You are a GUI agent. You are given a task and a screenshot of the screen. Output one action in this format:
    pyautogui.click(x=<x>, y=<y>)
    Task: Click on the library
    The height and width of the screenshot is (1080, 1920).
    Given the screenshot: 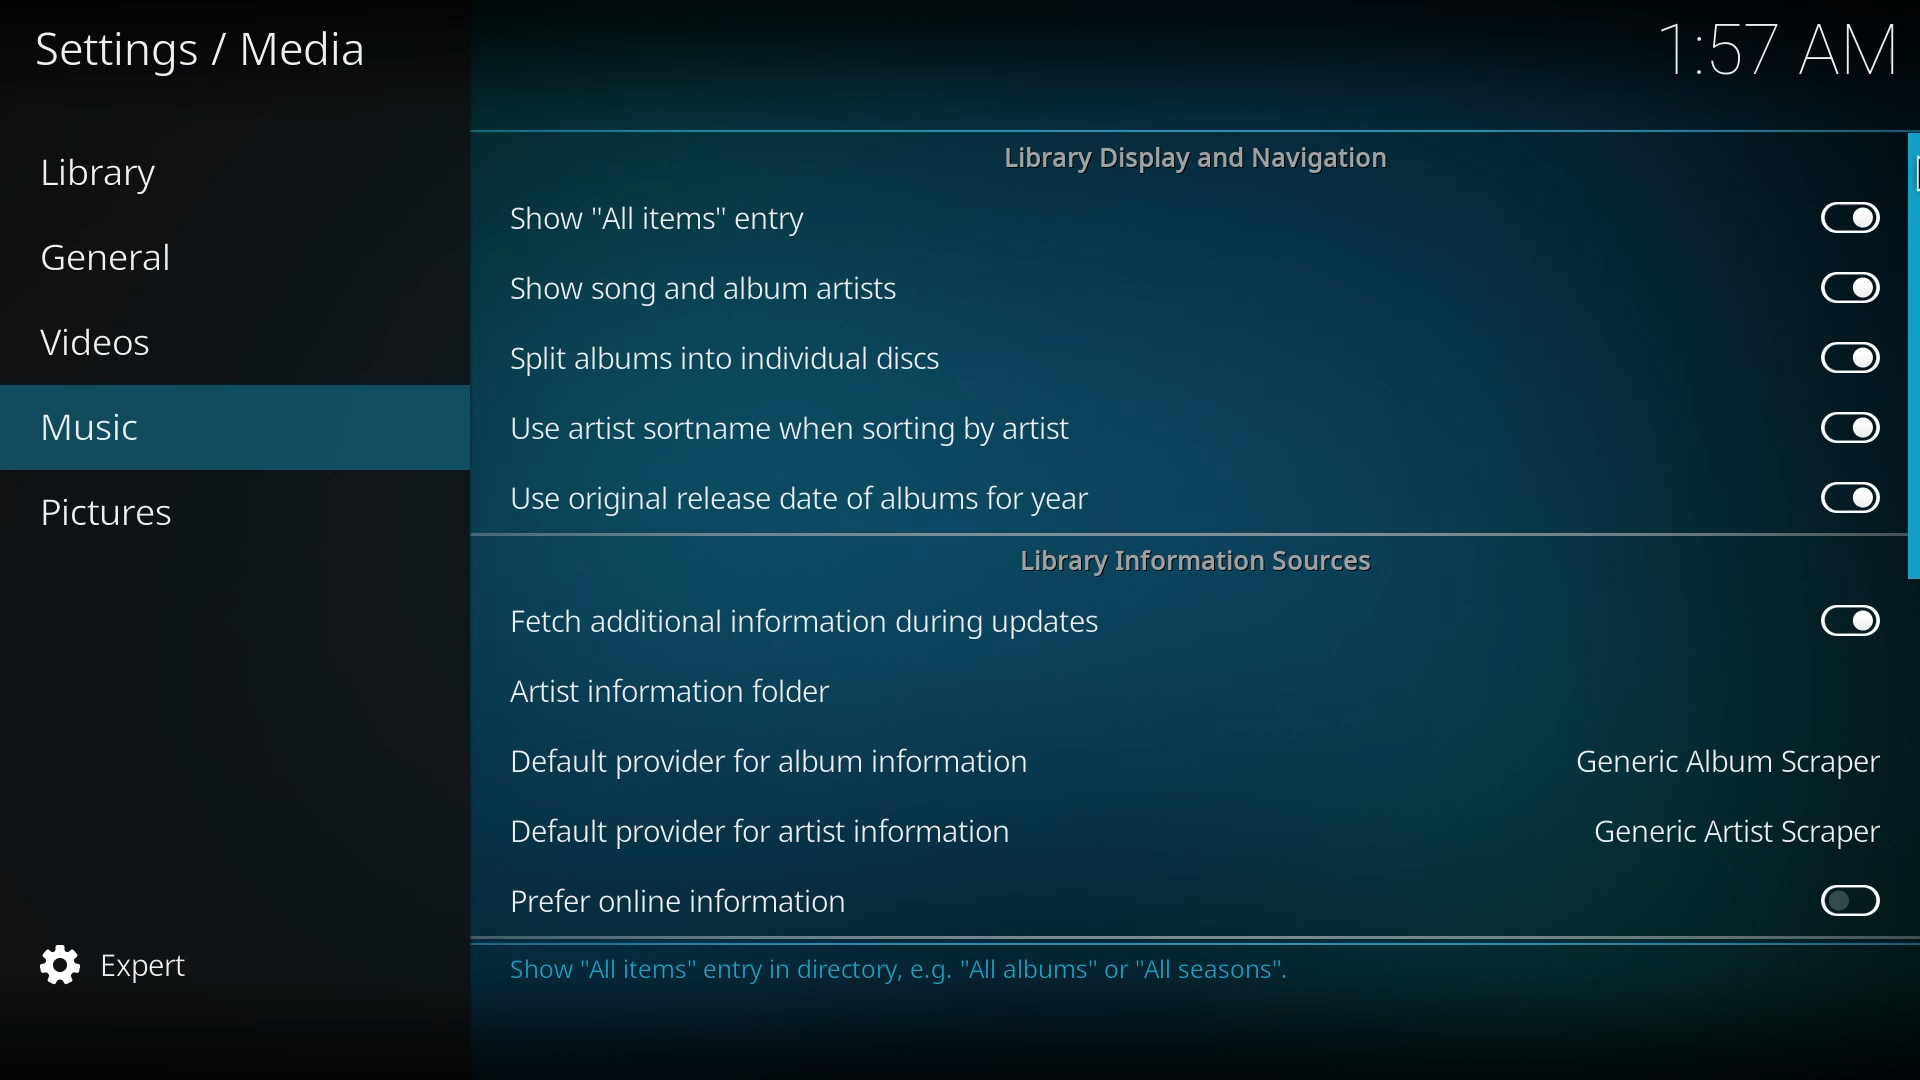 What is the action you would take?
    pyautogui.click(x=112, y=176)
    